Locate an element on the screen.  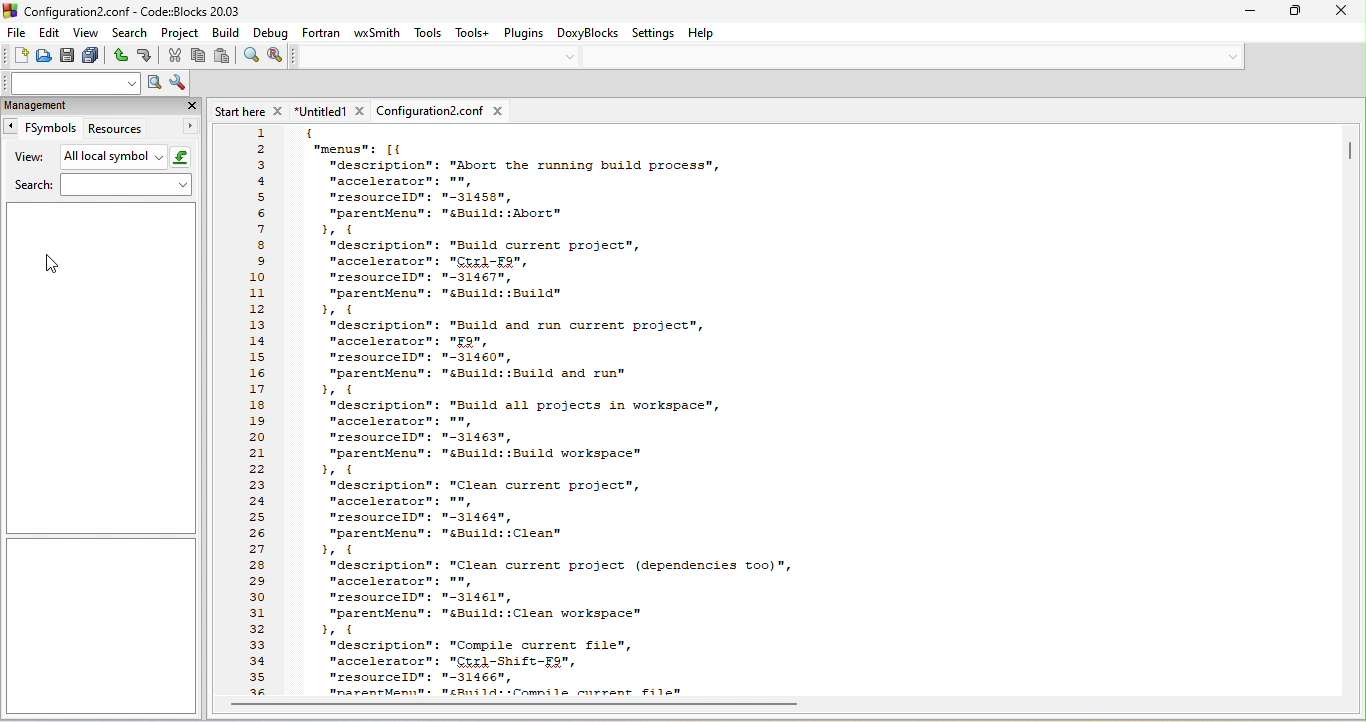
untitled1 is located at coordinates (332, 111).